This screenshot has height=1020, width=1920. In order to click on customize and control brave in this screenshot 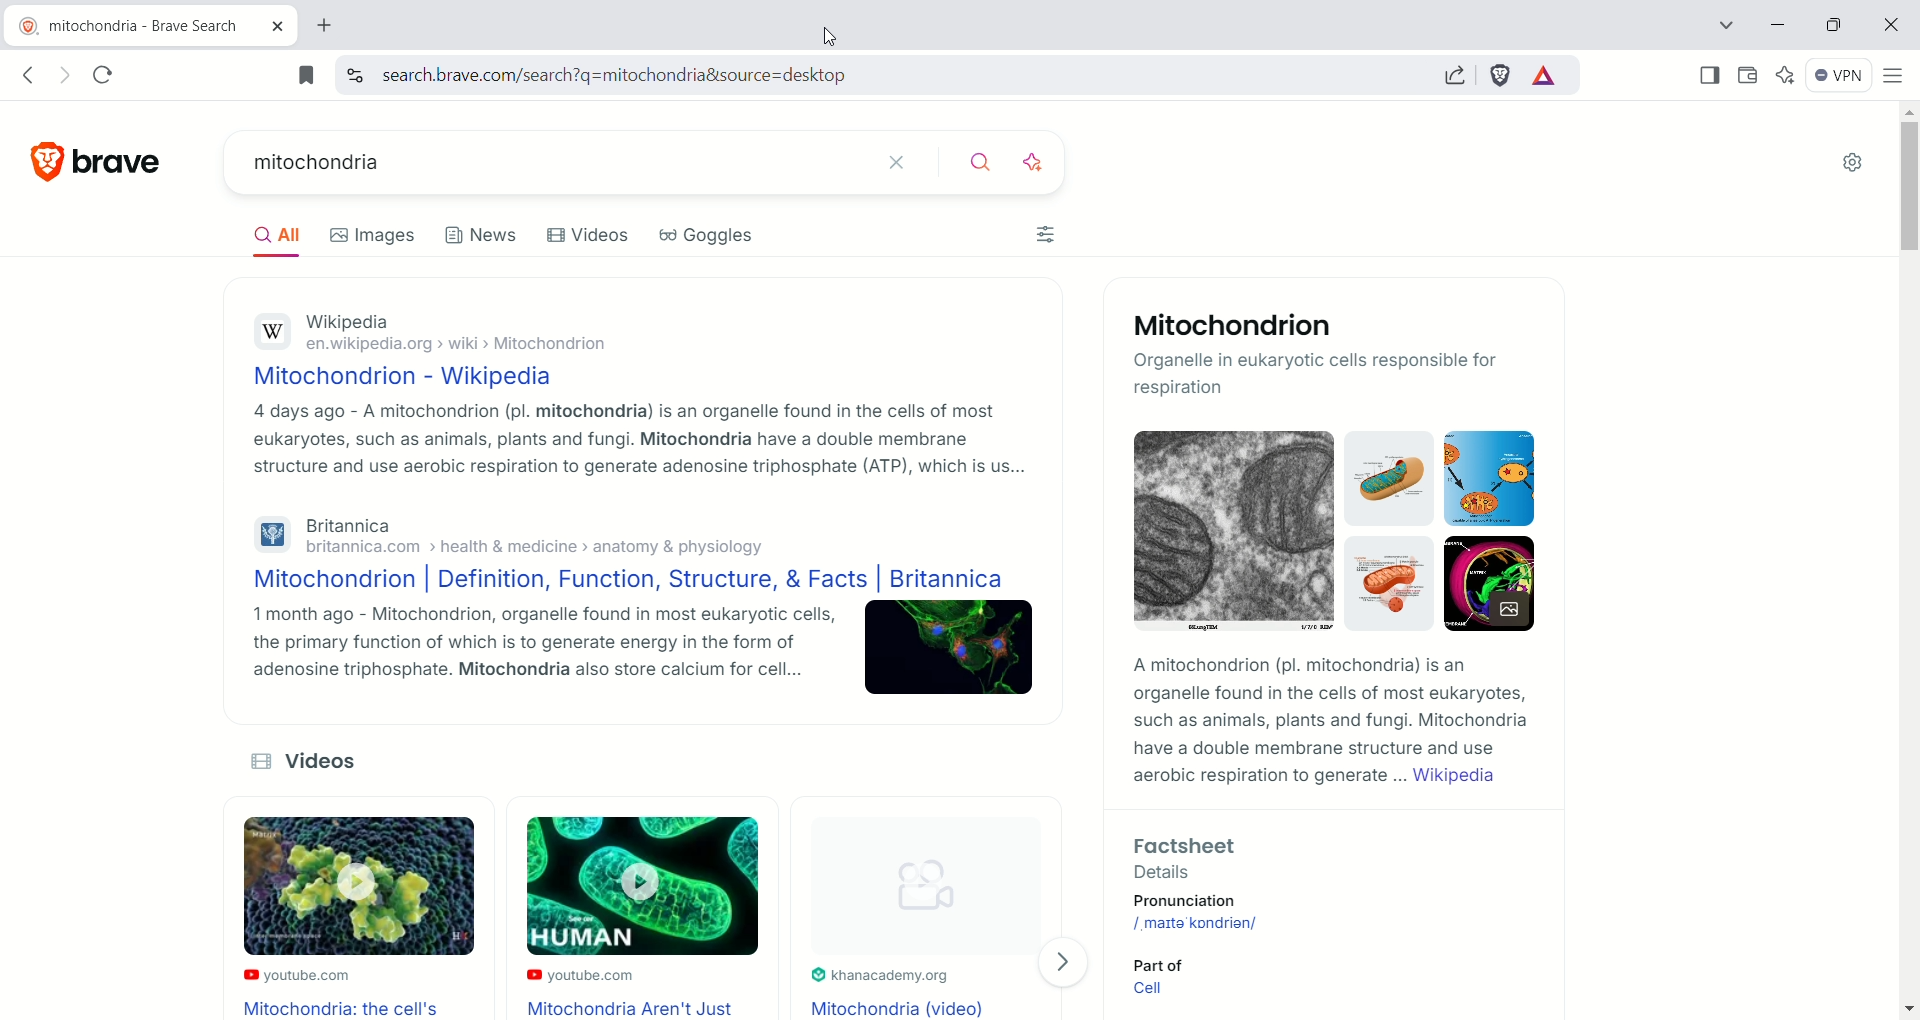, I will do `click(1894, 75)`.